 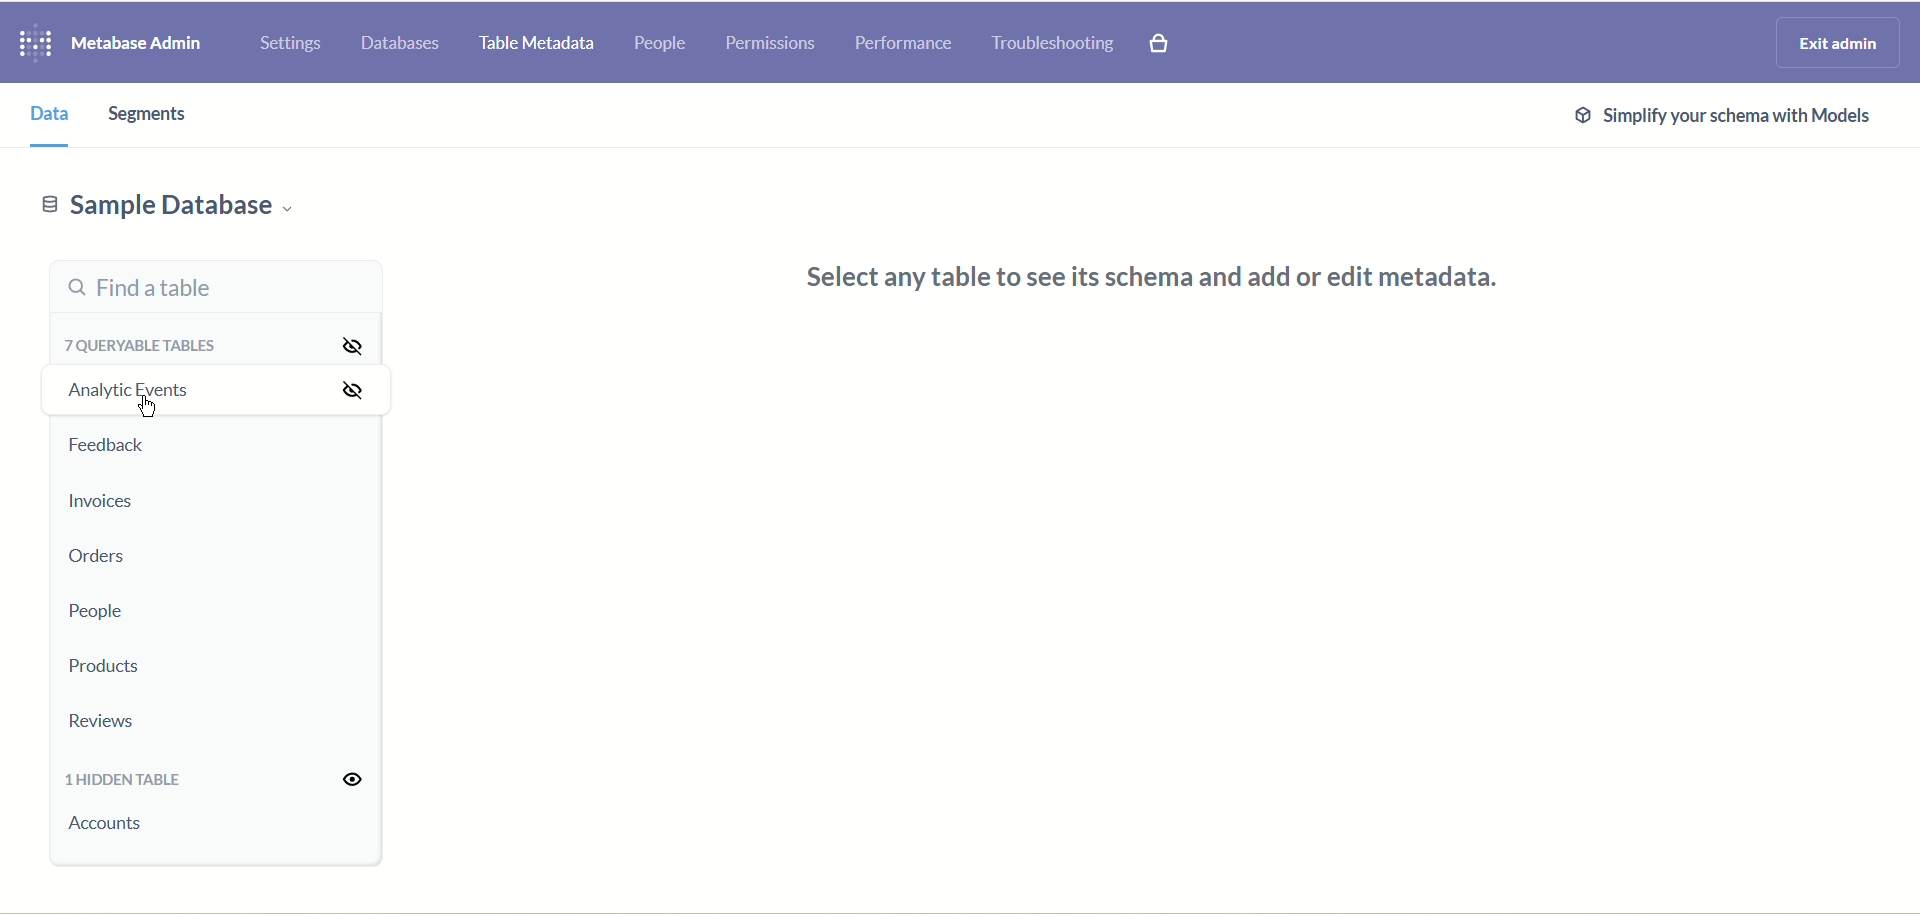 What do you see at coordinates (107, 668) in the screenshot?
I see `products` at bounding box center [107, 668].